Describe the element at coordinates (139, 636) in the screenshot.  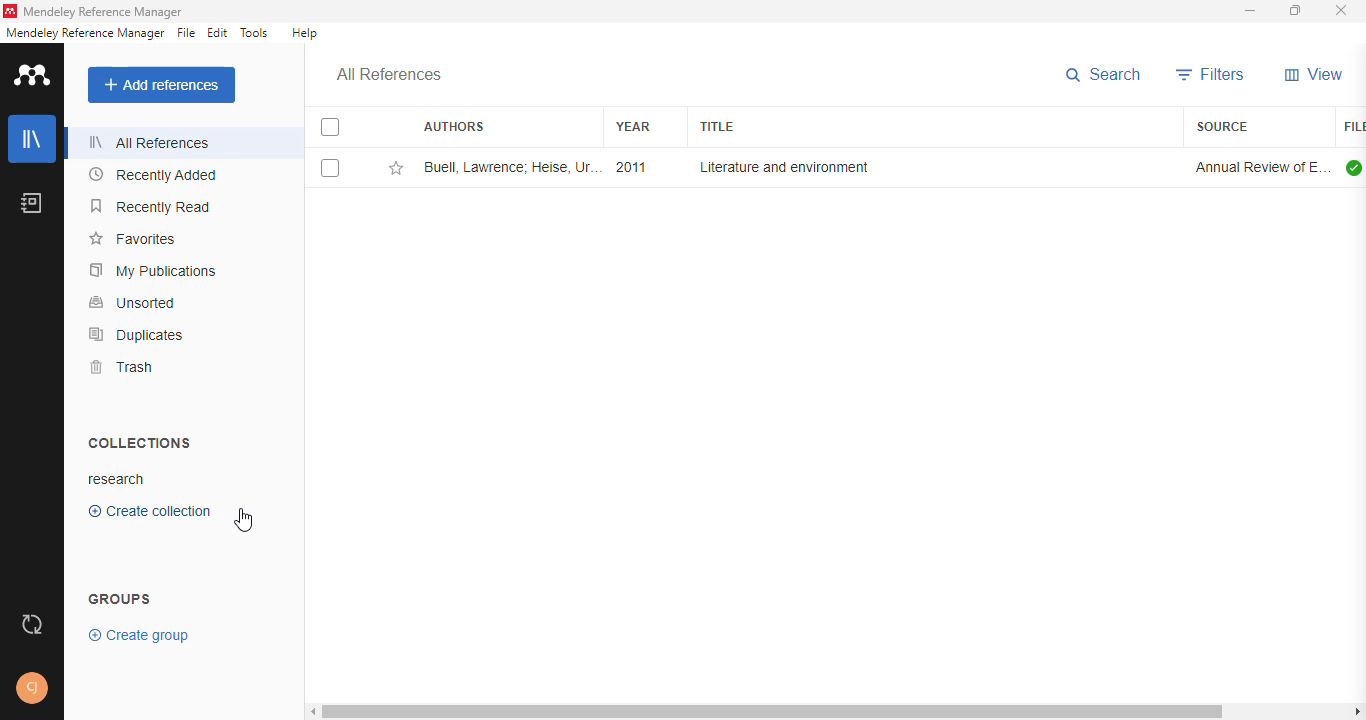
I see `create group` at that location.